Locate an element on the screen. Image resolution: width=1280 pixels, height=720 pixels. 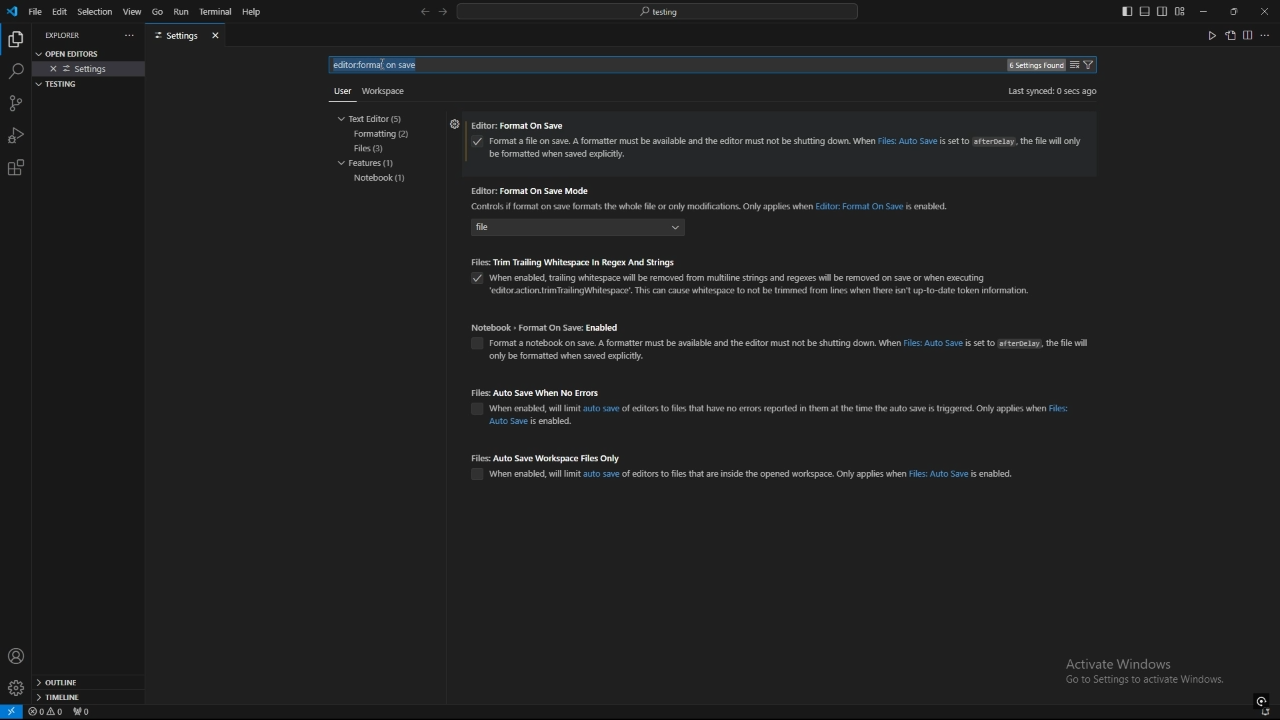
formatting is located at coordinates (384, 134).